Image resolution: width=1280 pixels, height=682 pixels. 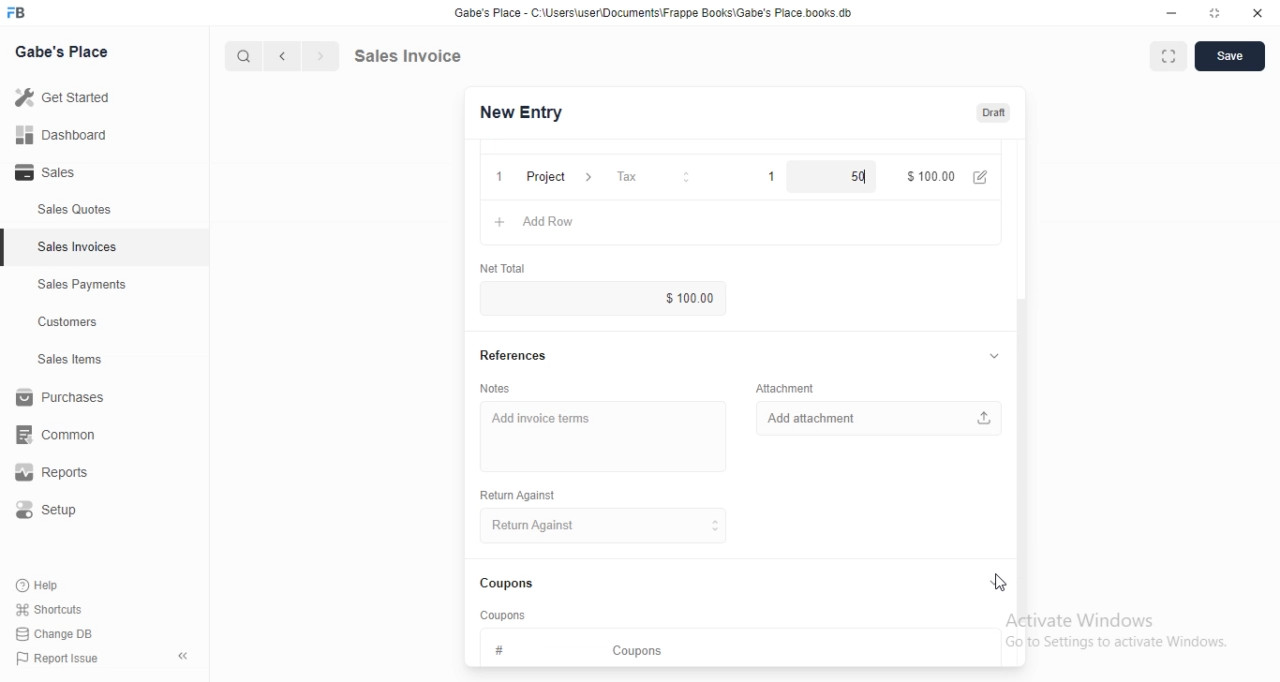 I want to click on cursor, so click(x=1000, y=583).